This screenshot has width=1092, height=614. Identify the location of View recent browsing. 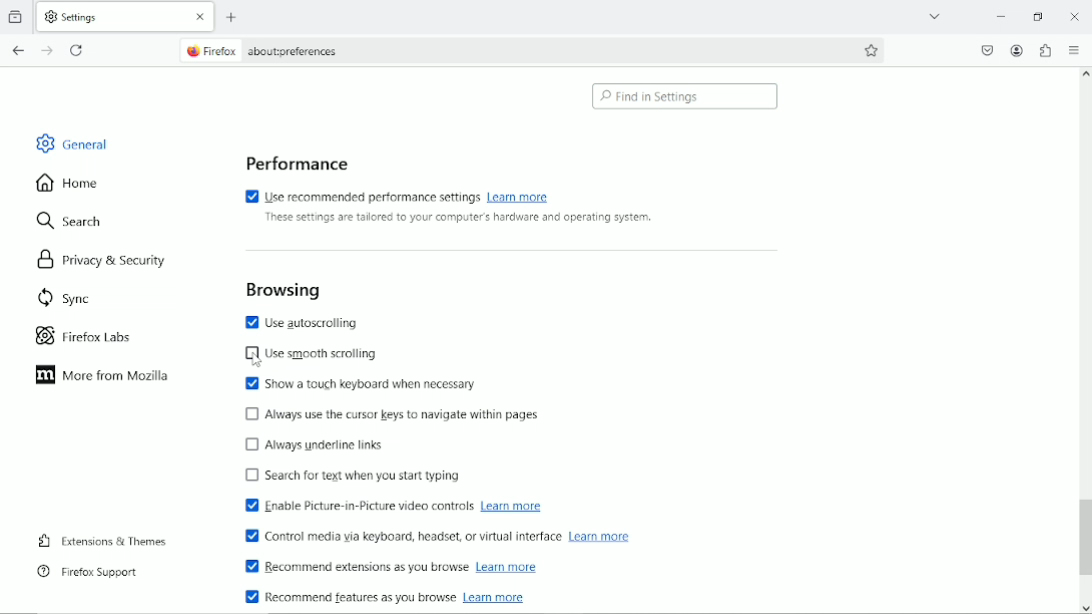
(17, 16).